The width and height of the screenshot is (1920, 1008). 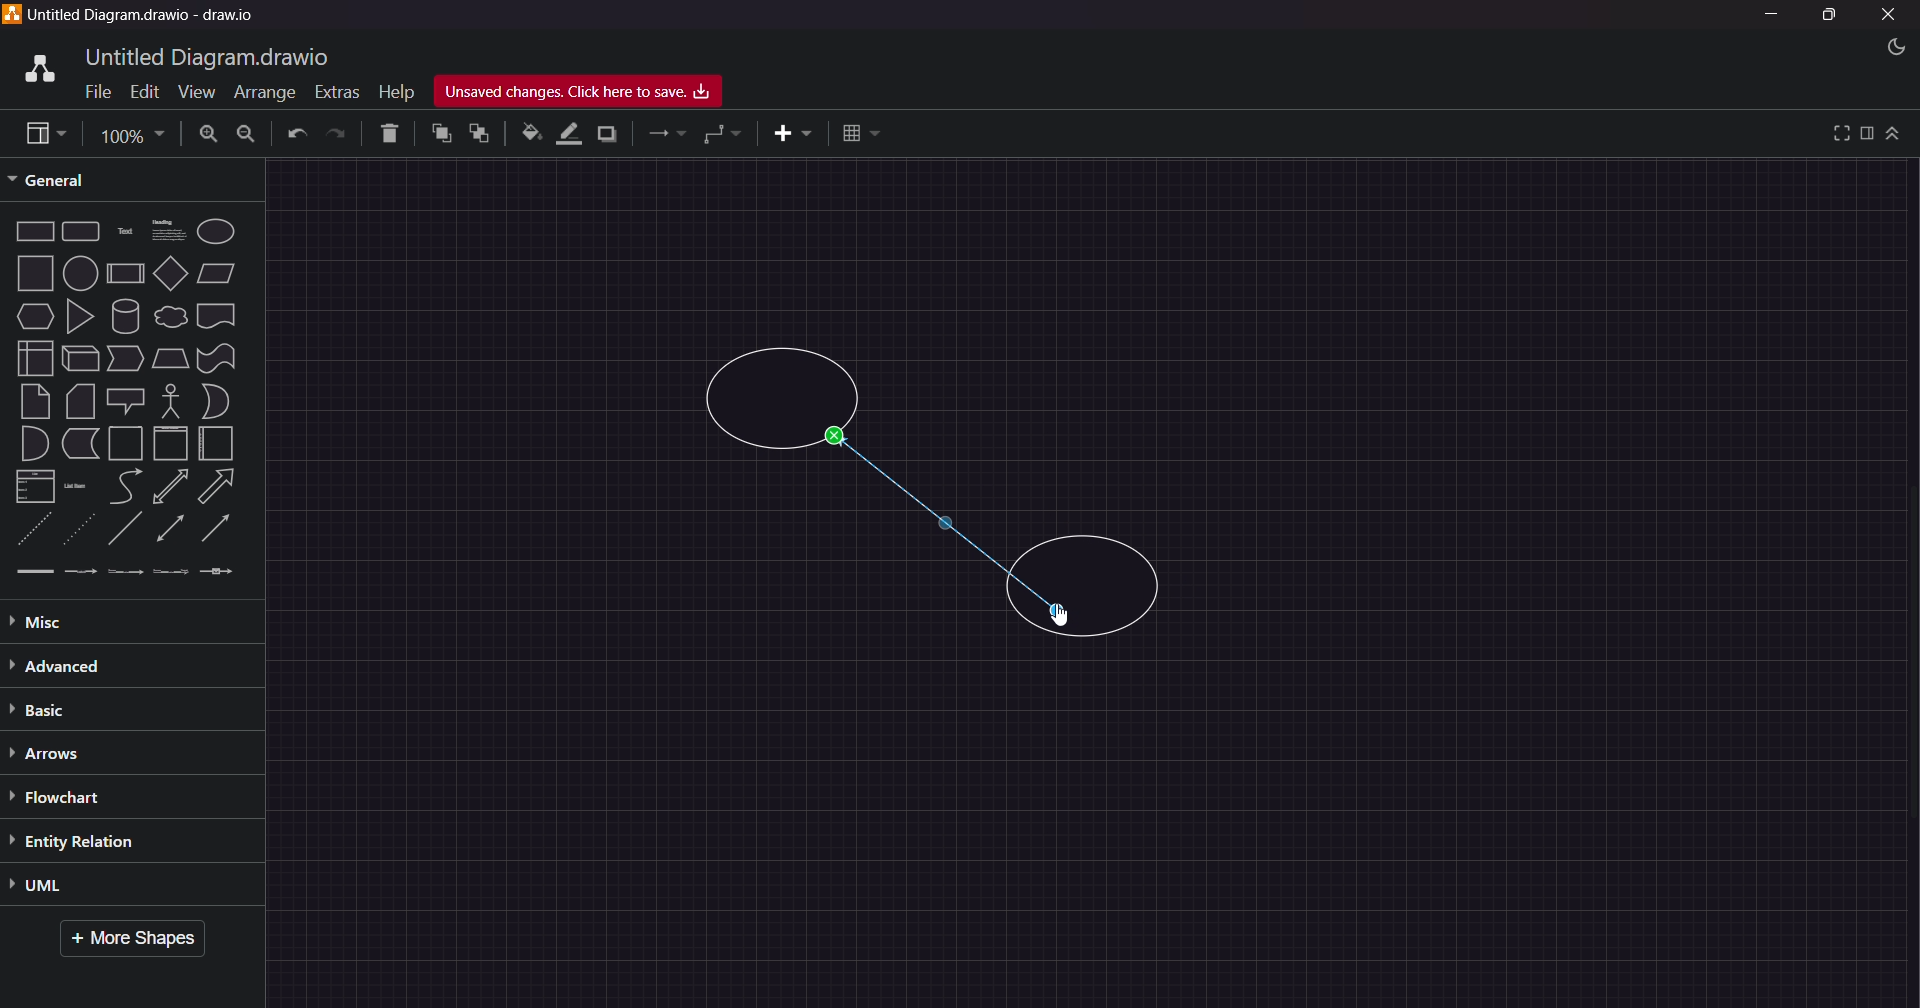 What do you see at coordinates (140, 940) in the screenshot?
I see `More Shapes` at bounding box center [140, 940].